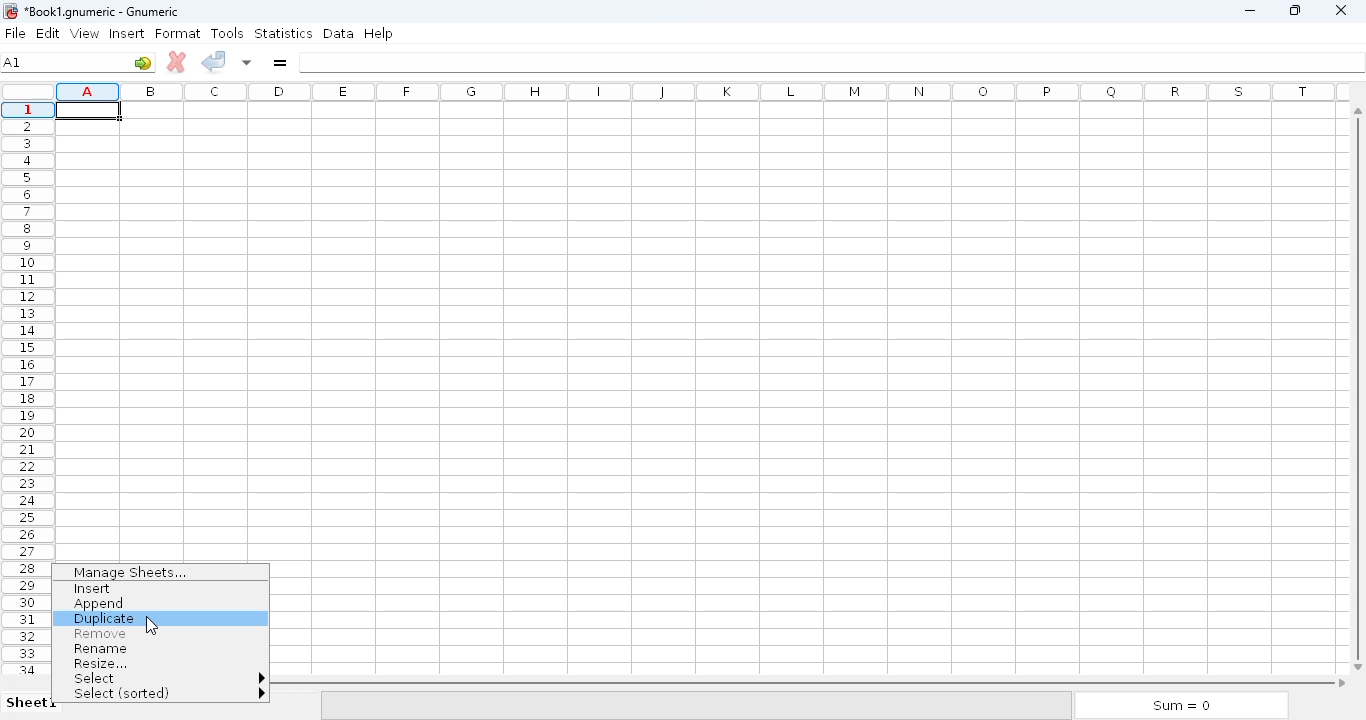 This screenshot has height=720, width=1366. What do you see at coordinates (103, 619) in the screenshot?
I see `duplicate` at bounding box center [103, 619].